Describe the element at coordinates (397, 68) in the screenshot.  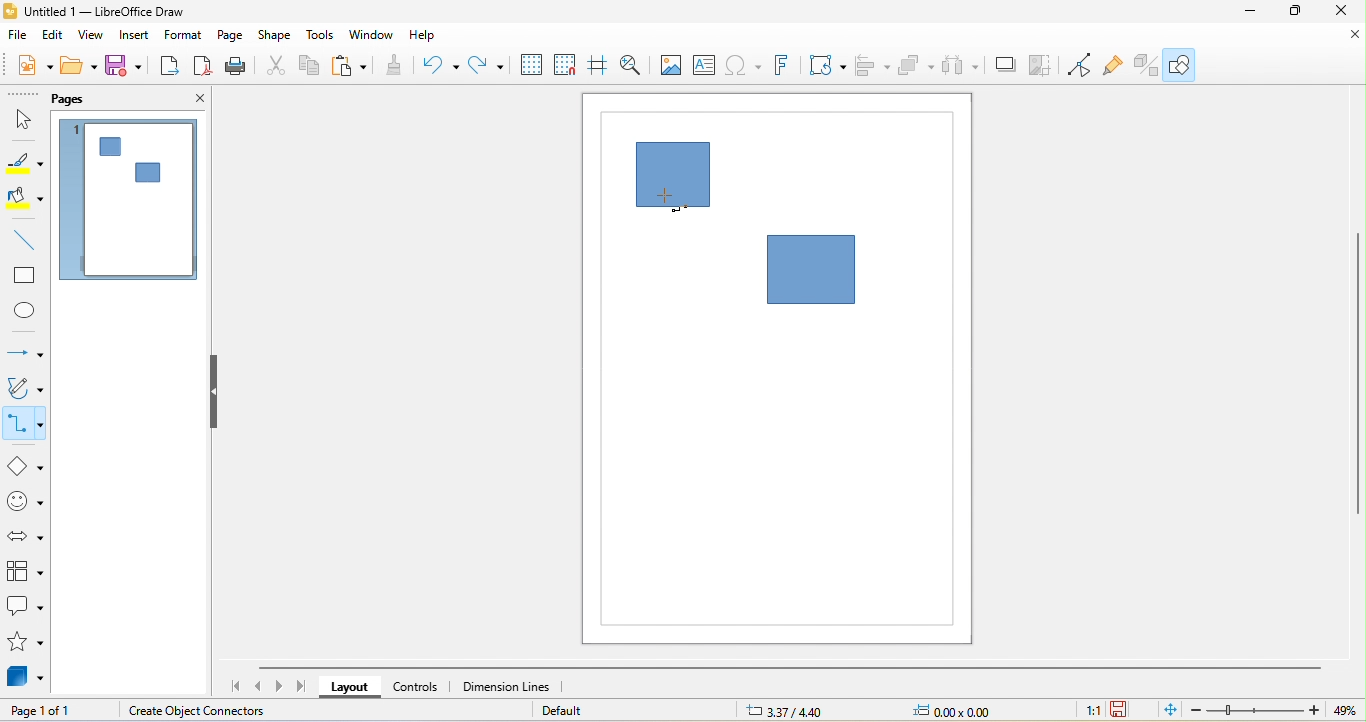
I see `clone formatting` at that location.